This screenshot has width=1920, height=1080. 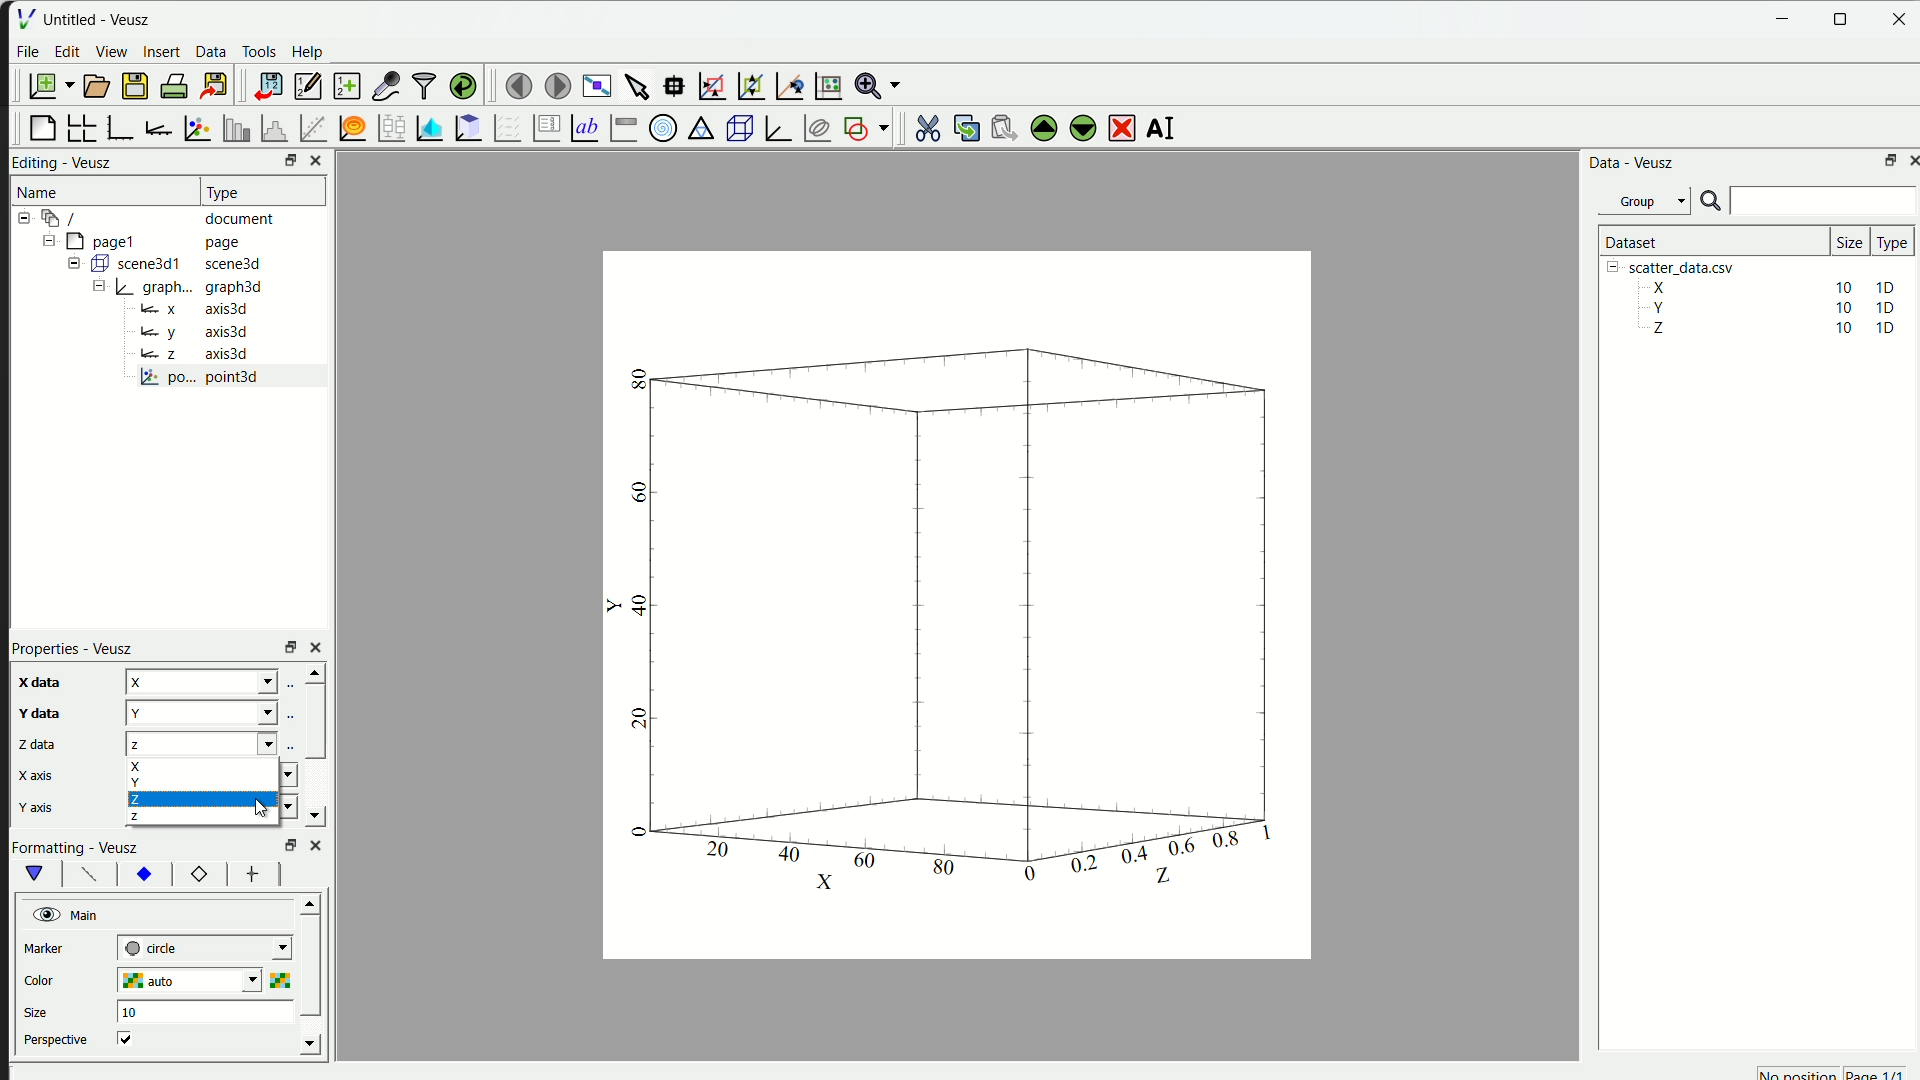 I want to click on plot dataset, so click(x=426, y=127).